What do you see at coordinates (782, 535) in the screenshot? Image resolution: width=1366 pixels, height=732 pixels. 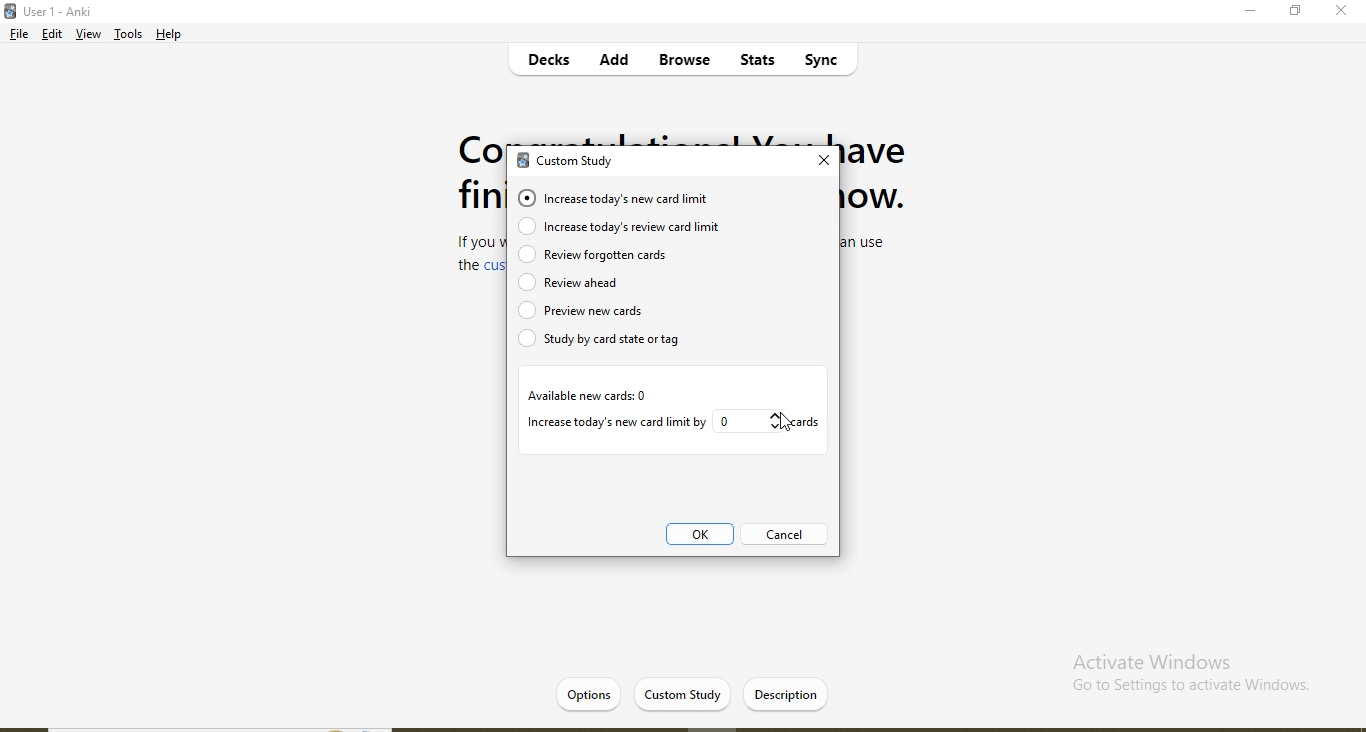 I see `cancel` at bounding box center [782, 535].